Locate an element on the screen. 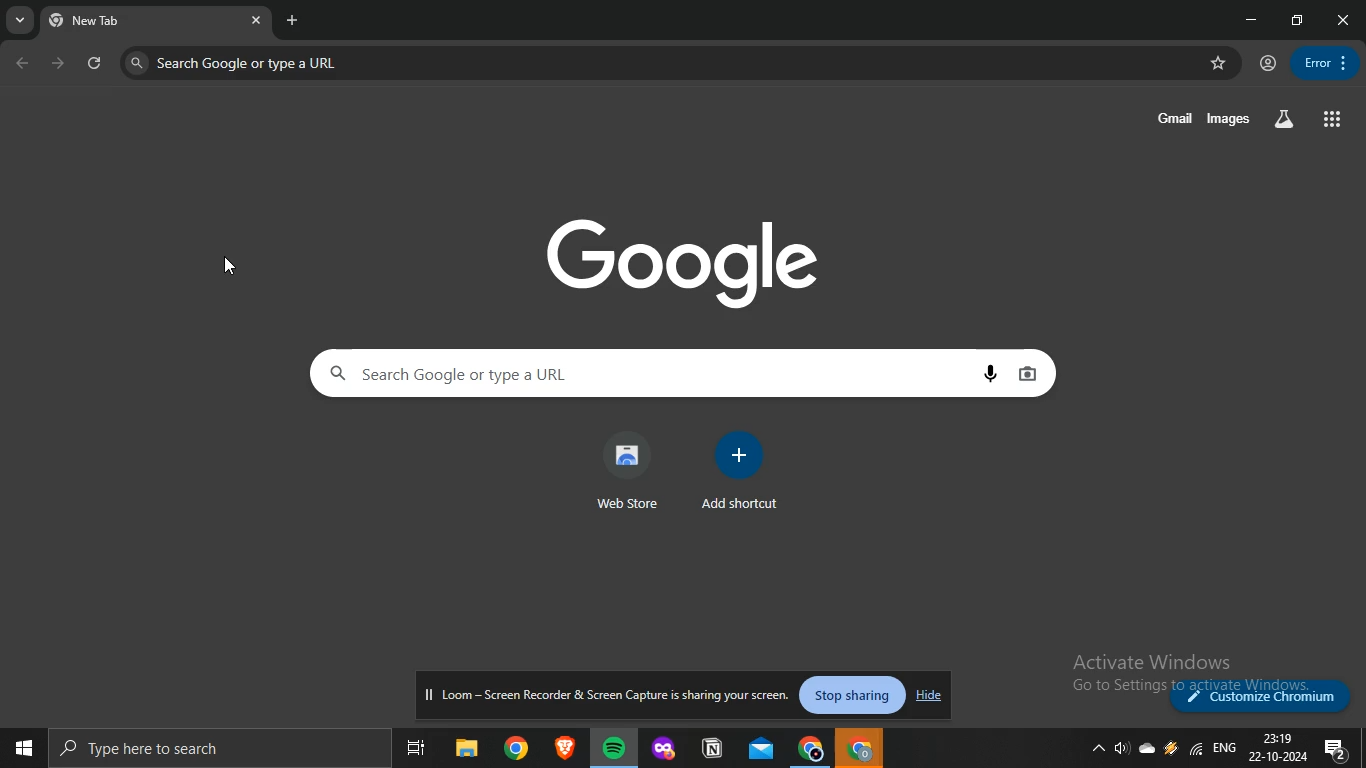 The height and width of the screenshot is (768, 1366). gmail is located at coordinates (1175, 116).